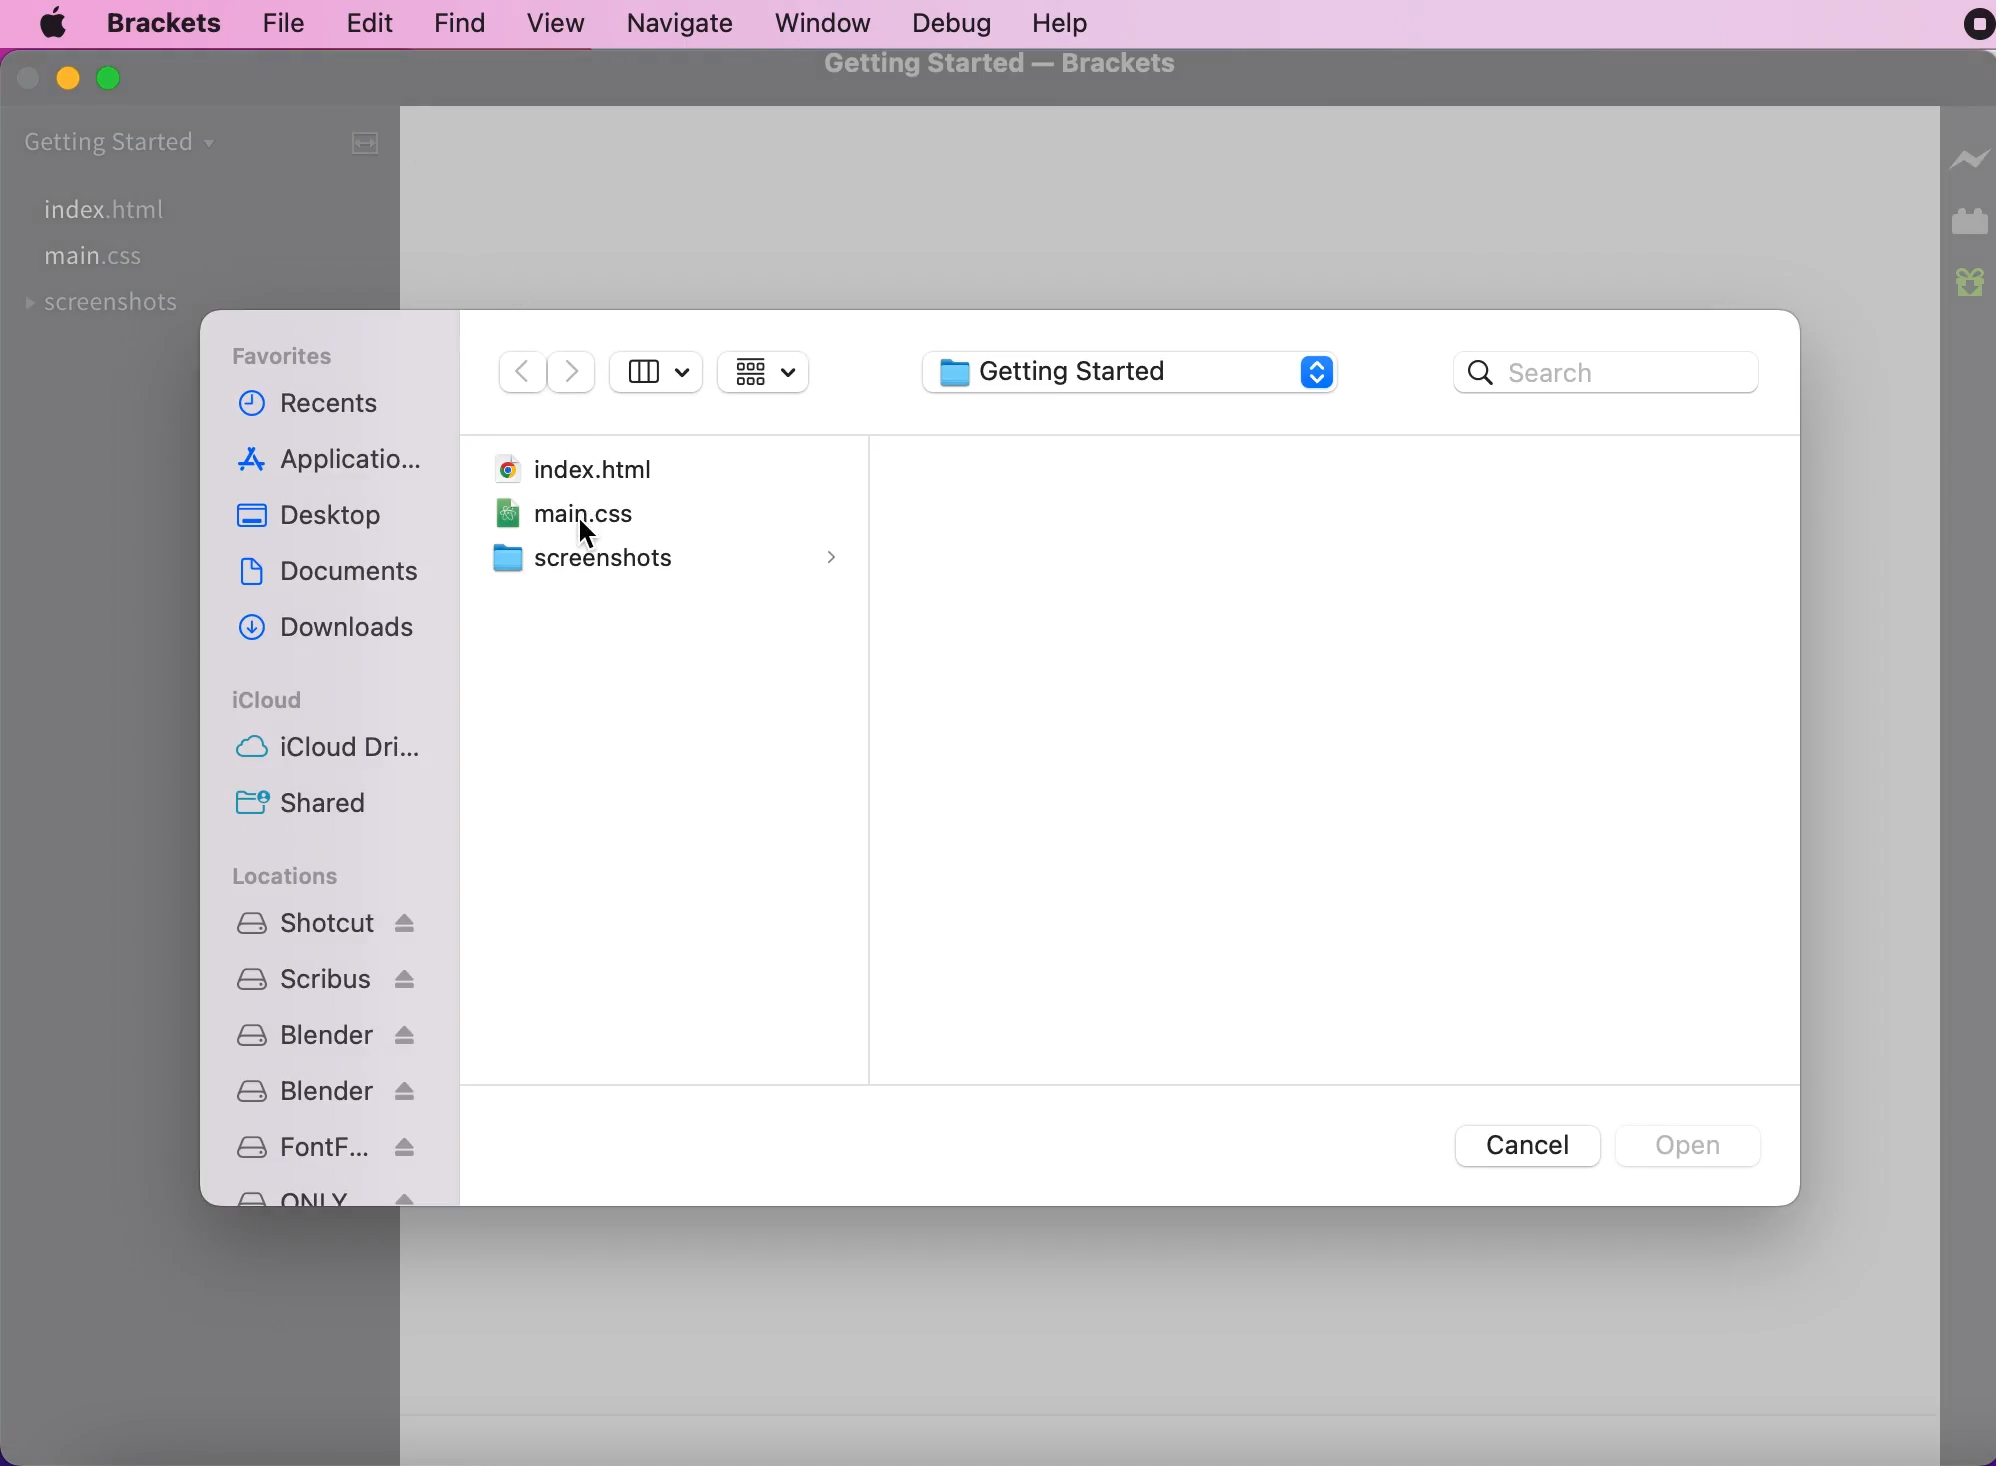  I want to click on debug, so click(961, 23).